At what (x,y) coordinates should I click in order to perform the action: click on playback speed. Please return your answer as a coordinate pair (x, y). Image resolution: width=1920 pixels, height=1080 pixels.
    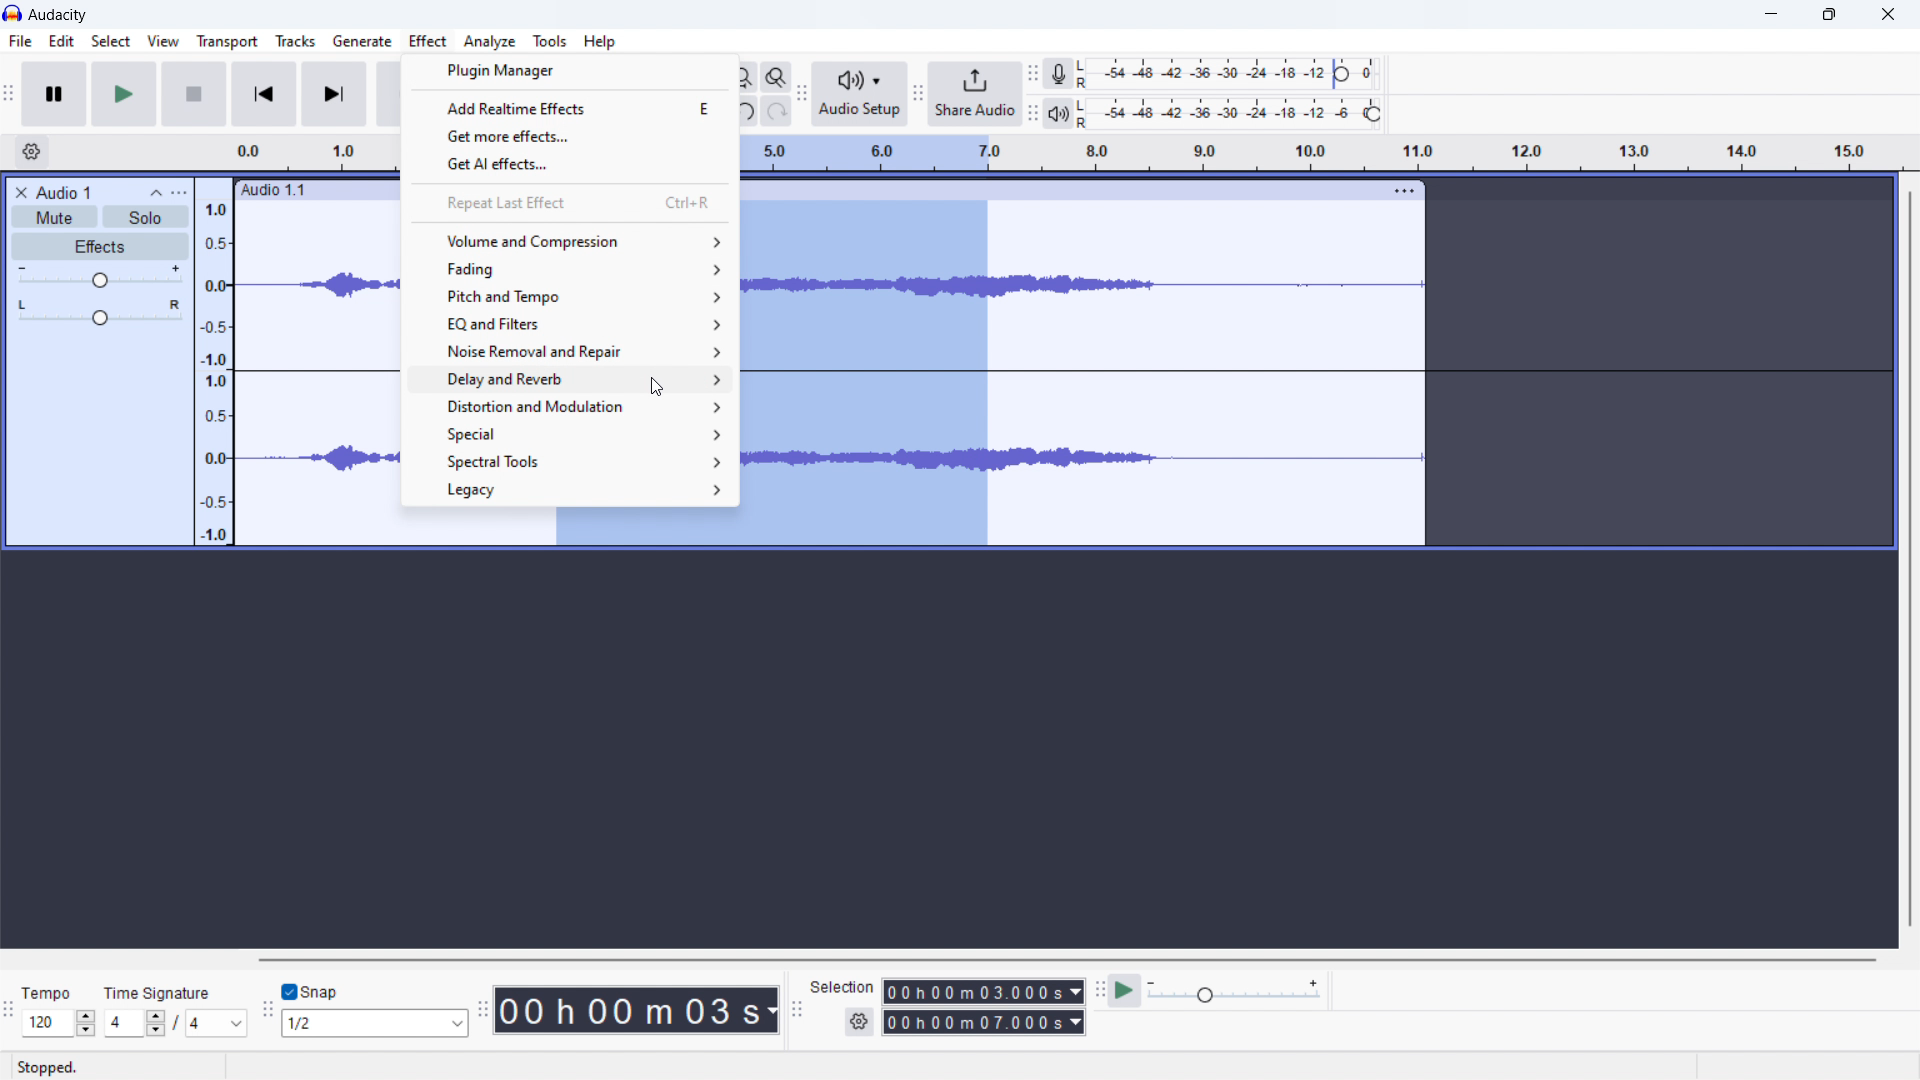
    Looking at the image, I should click on (1233, 990).